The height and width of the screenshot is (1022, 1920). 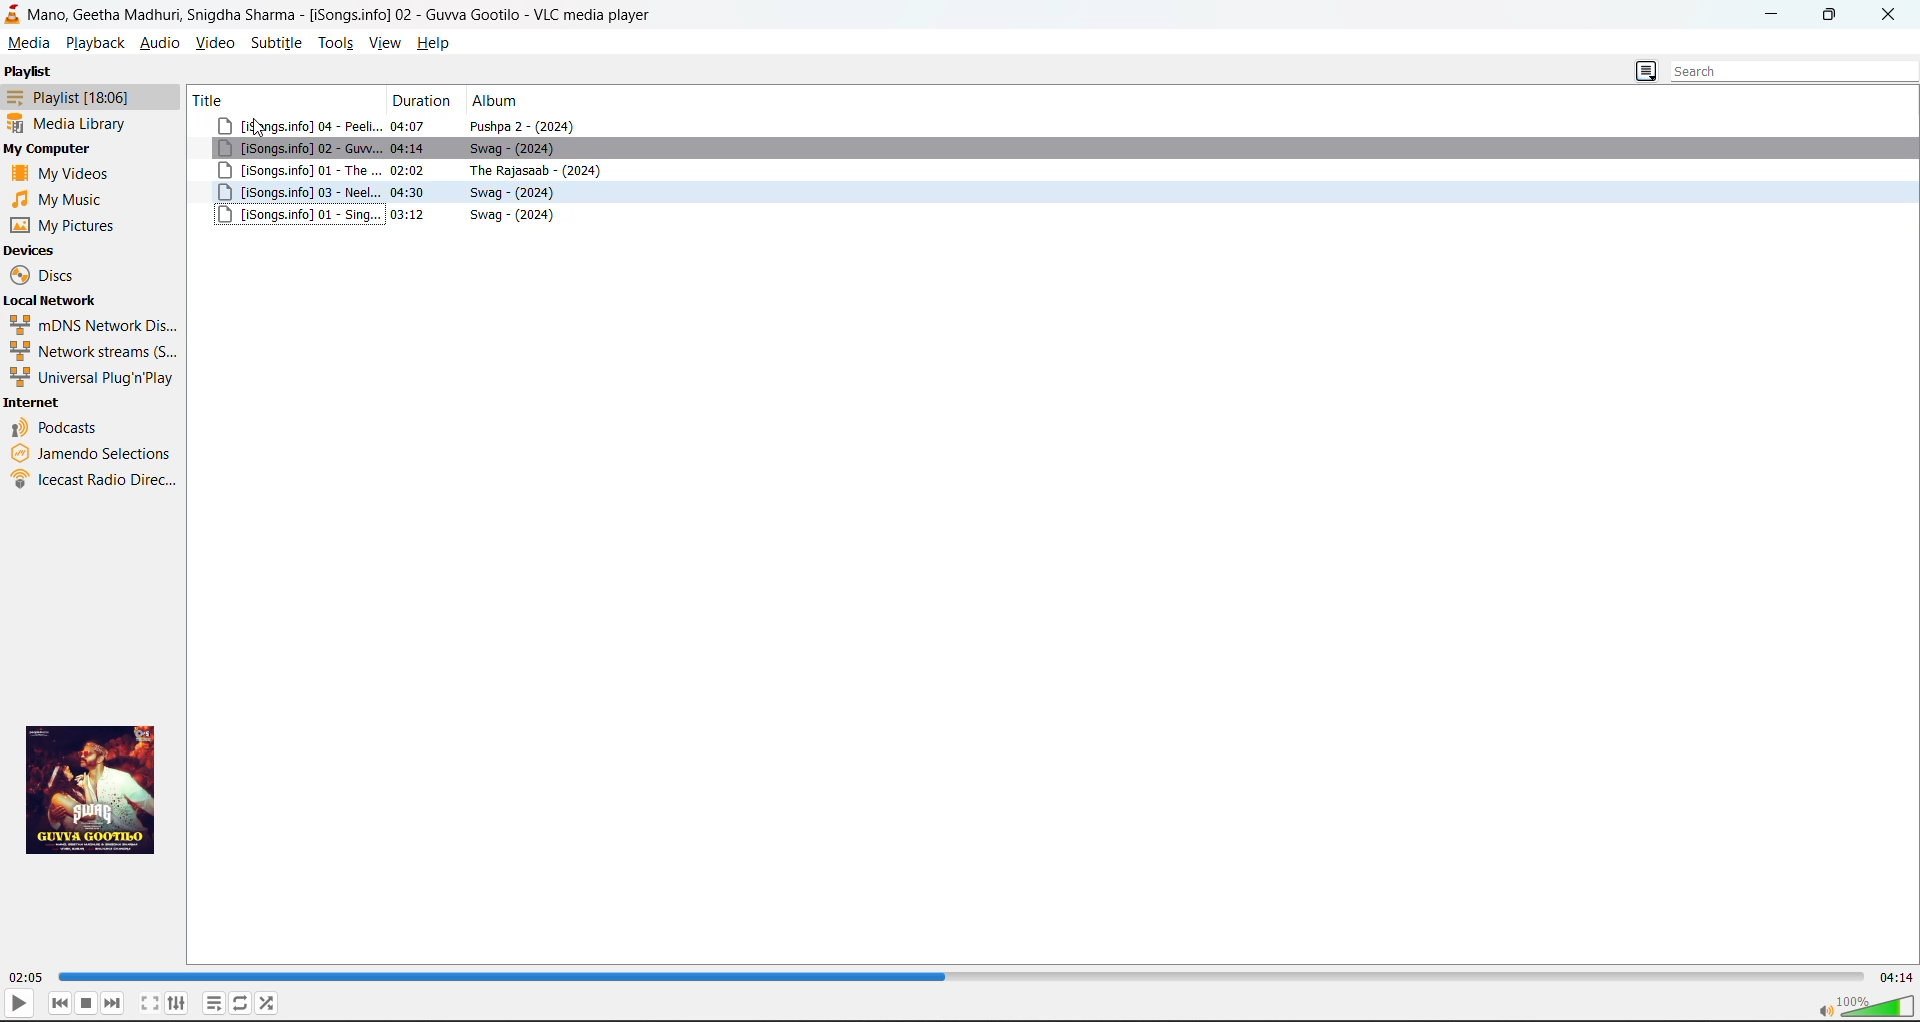 What do you see at coordinates (58, 426) in the screenshot?
I see `podcasts` at bounding box center [58, 426].